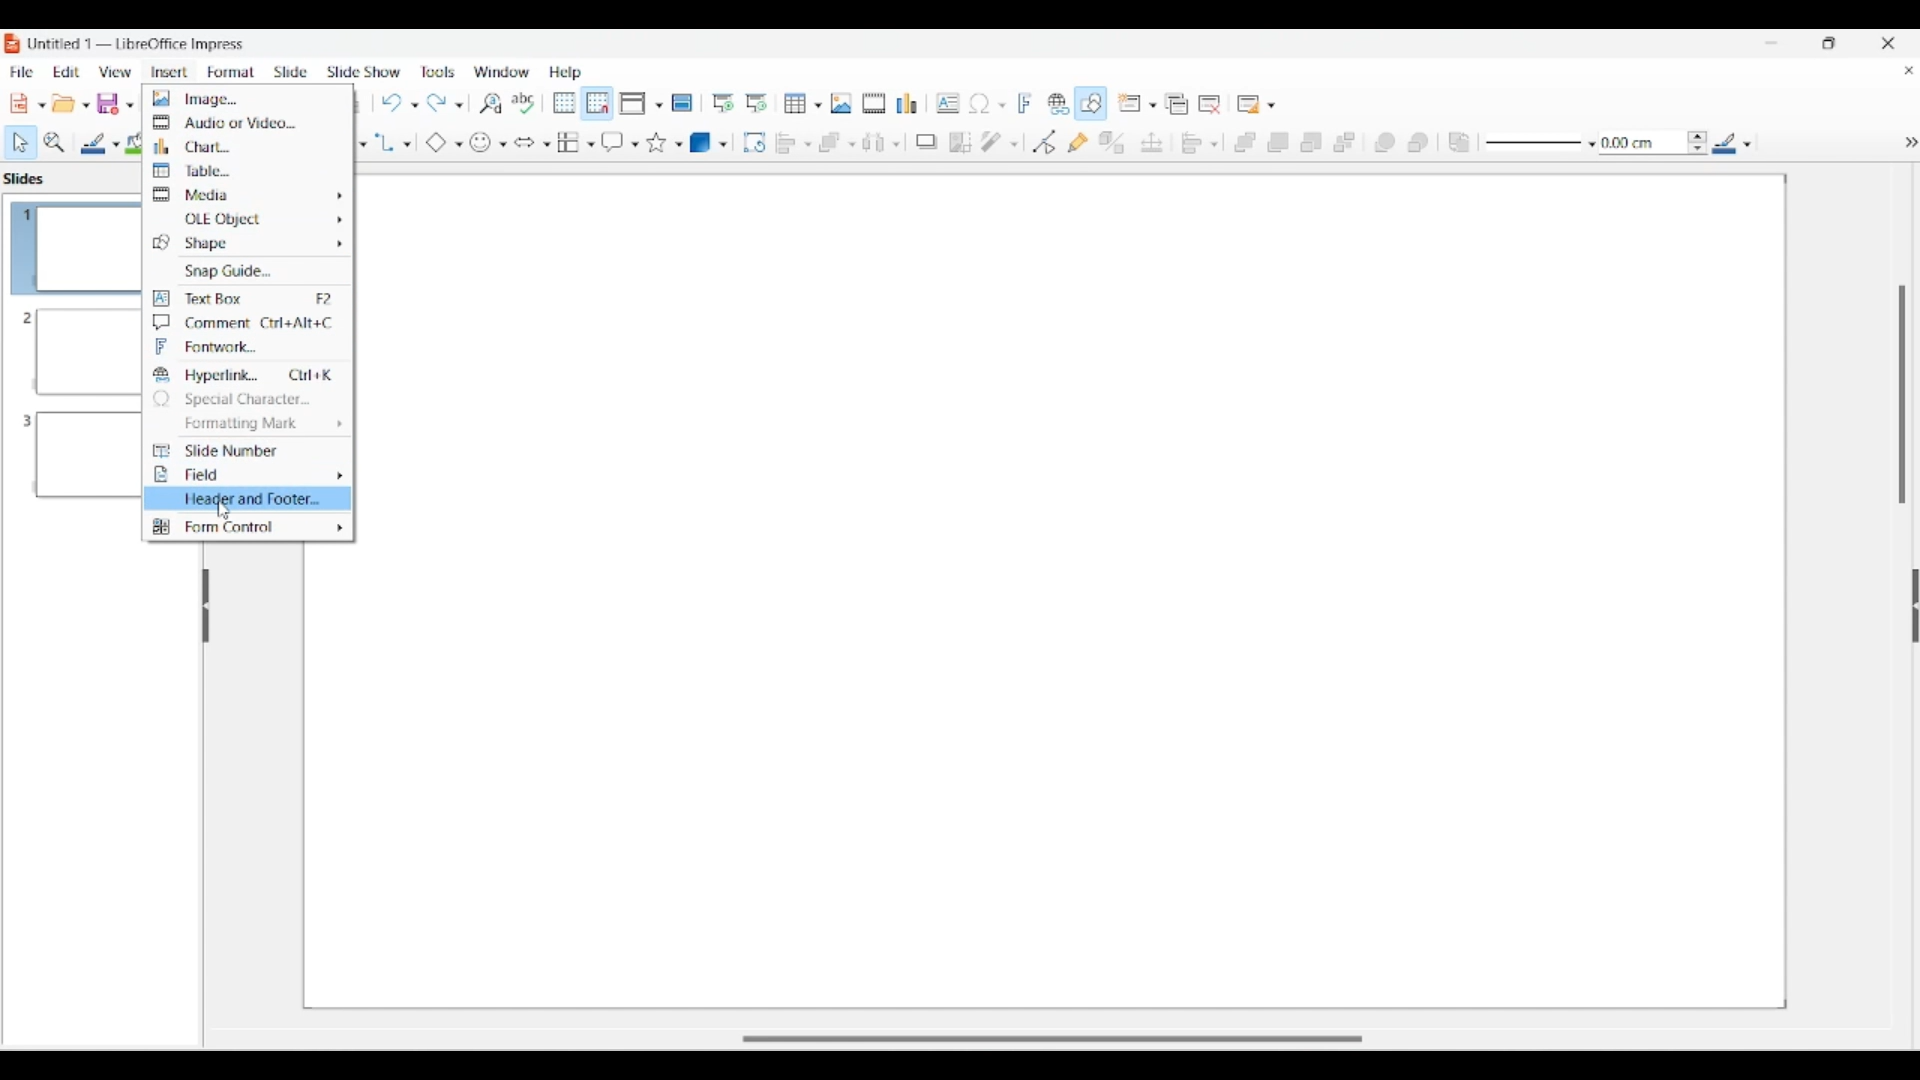  What do you see at coordinates (575, 142) in the screenshot?
I see `Flowchart options` at bounding box center [575, 142].